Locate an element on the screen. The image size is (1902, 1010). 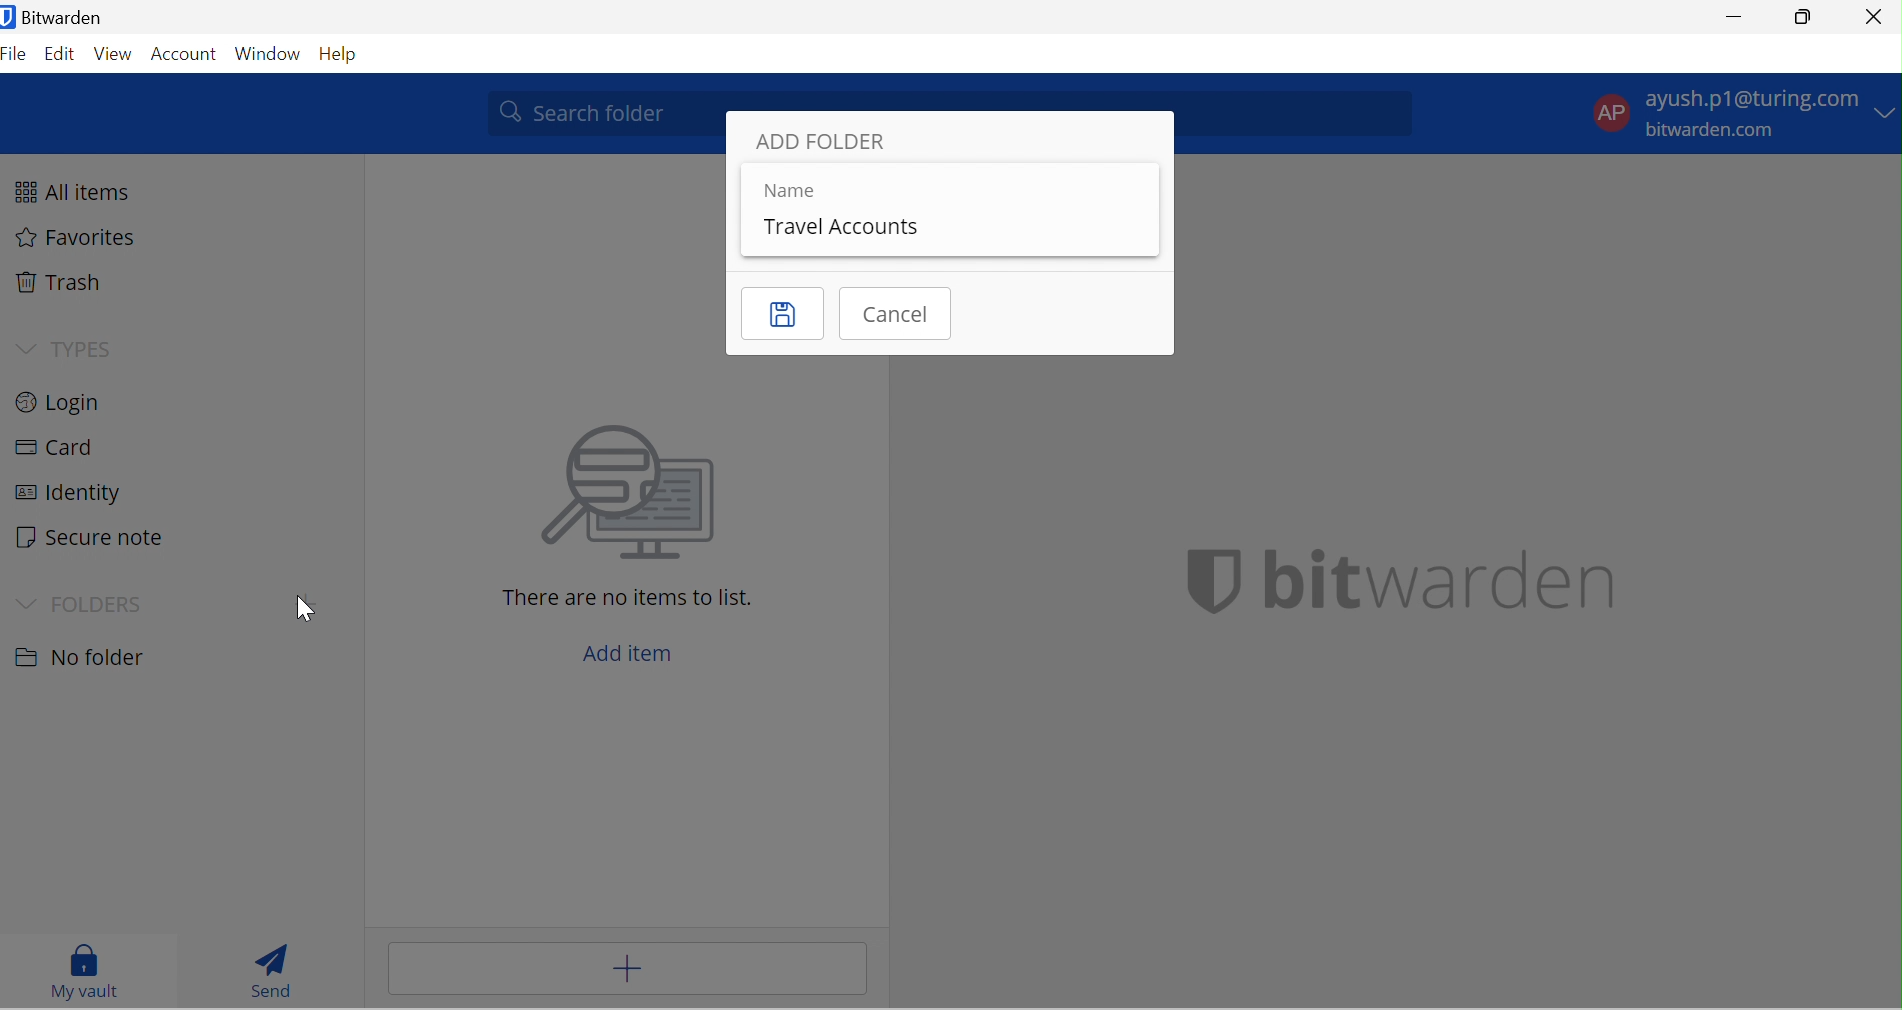
Add item is located at coordinates (639, 650).